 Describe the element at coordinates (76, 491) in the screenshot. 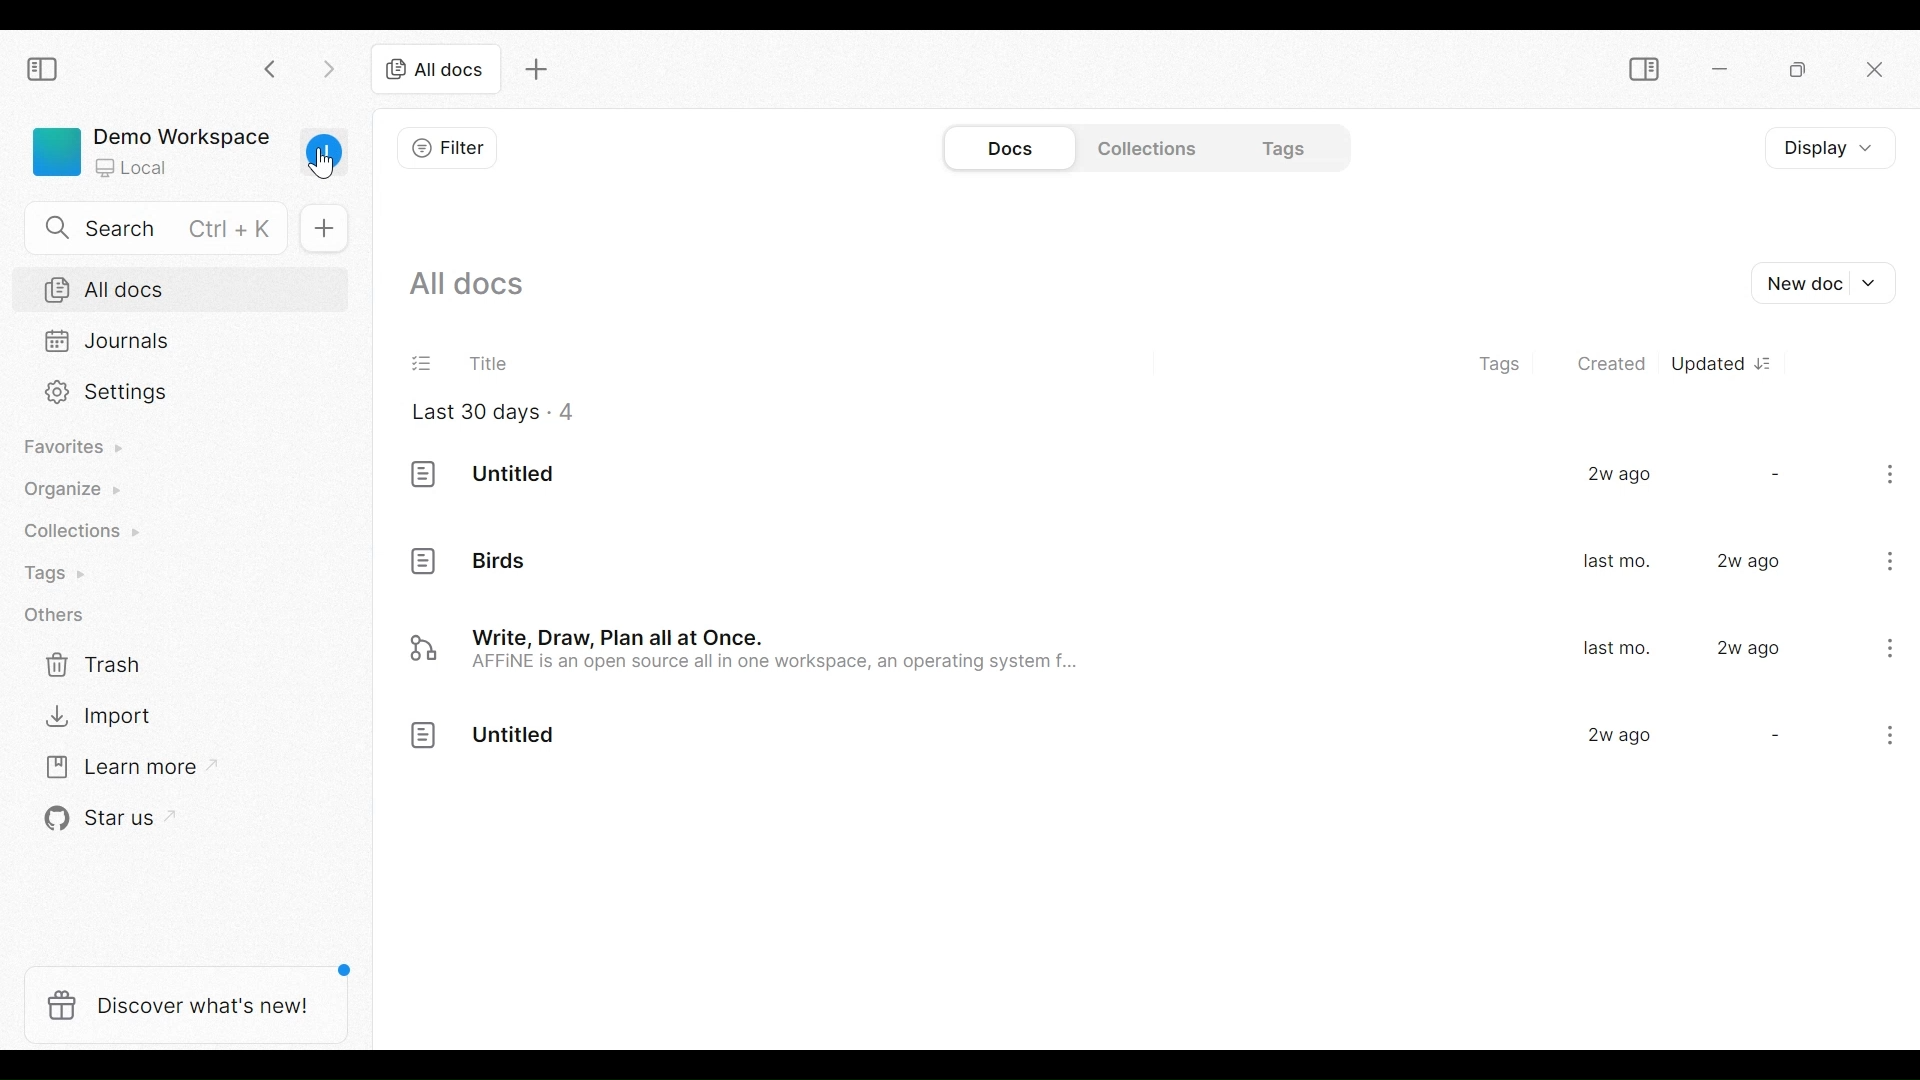

I see `Organize` at that location.